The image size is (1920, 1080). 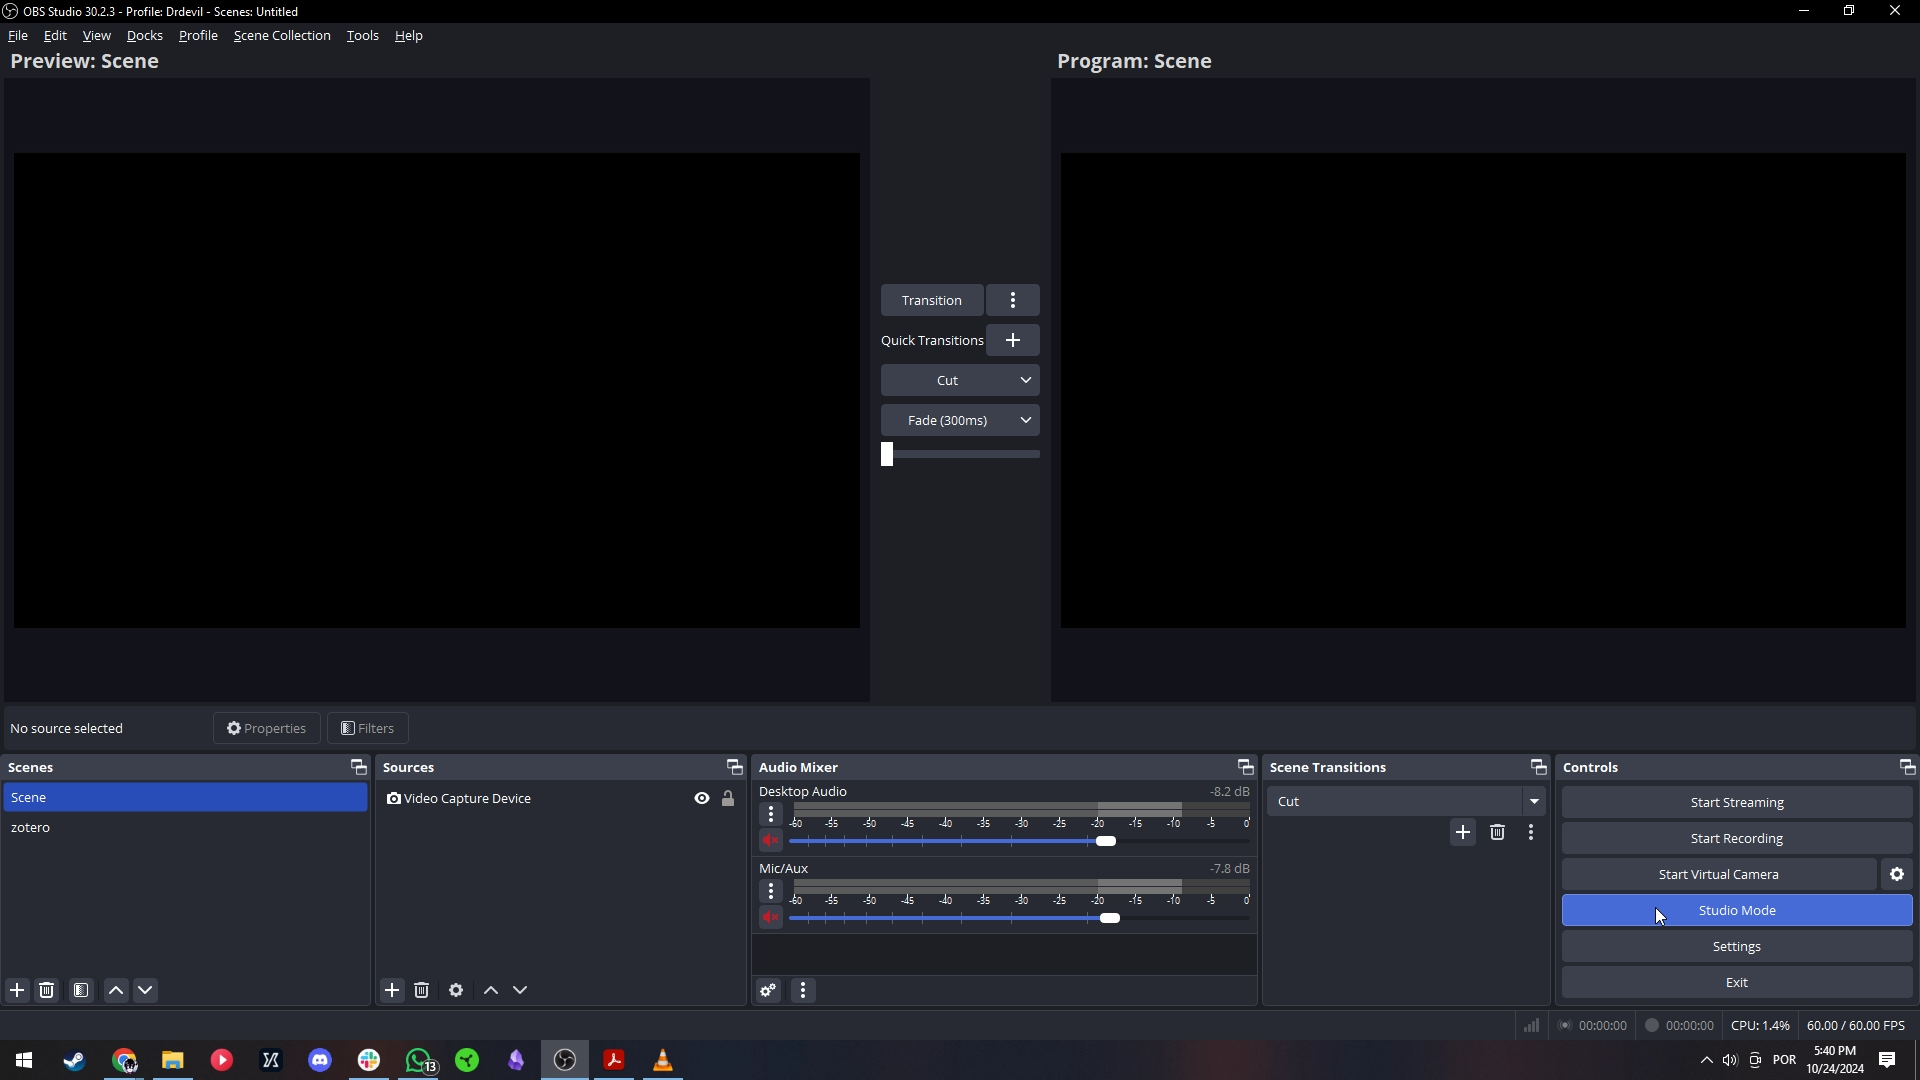 I want to click on show hidden icons, so click(x=1699, y=1064).